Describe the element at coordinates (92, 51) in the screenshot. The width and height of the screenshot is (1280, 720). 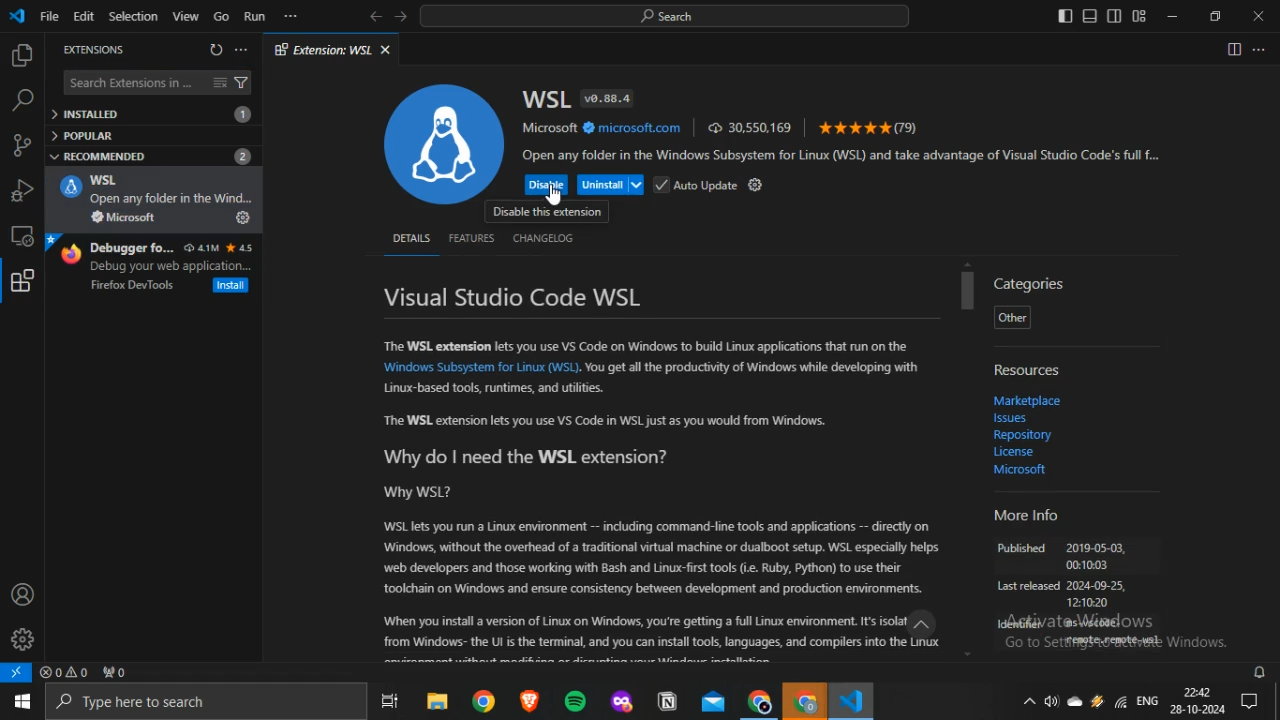
I see `EXTENSIONS` at that location.